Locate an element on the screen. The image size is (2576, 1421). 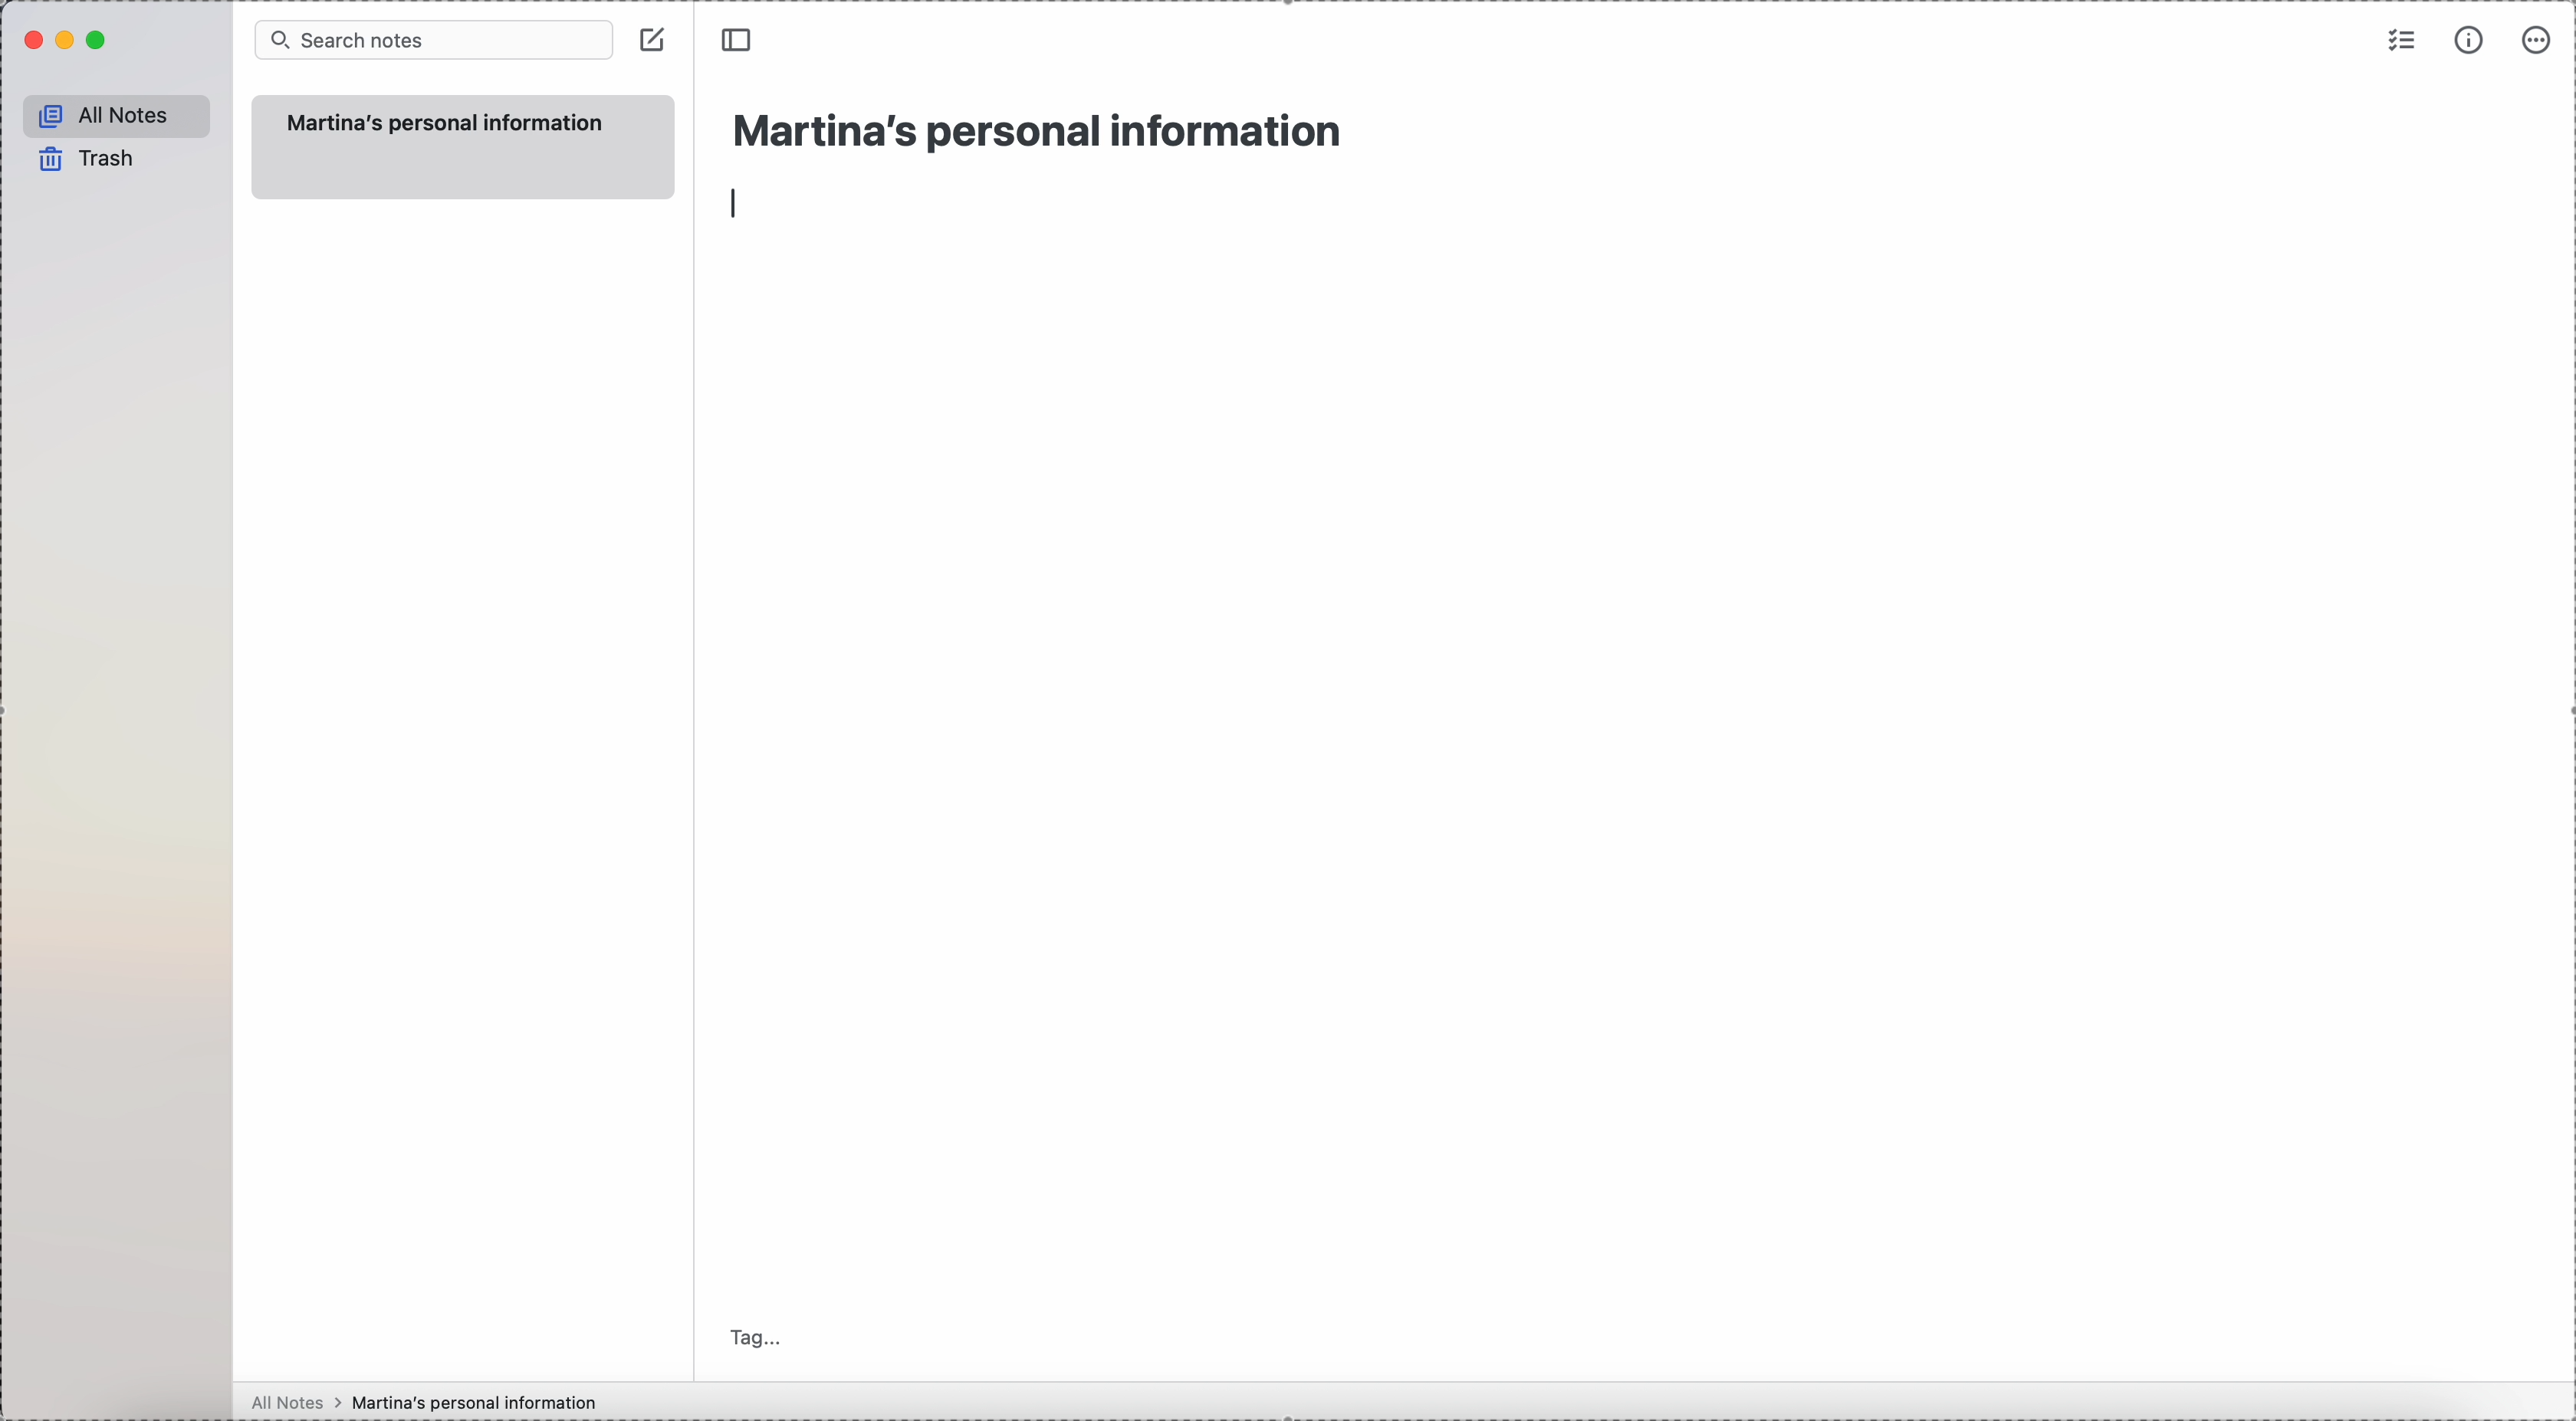
enter/line type is located at coordinates (738, 205).